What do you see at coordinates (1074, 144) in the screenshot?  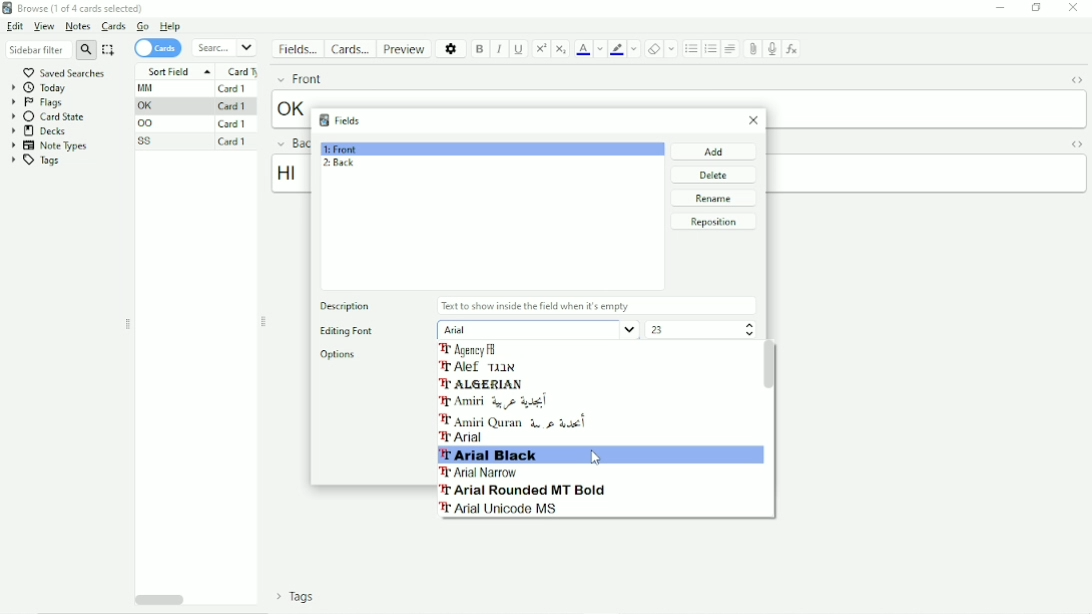 I see `Toggle HTML Editor` at bounding box center [1074, 144].